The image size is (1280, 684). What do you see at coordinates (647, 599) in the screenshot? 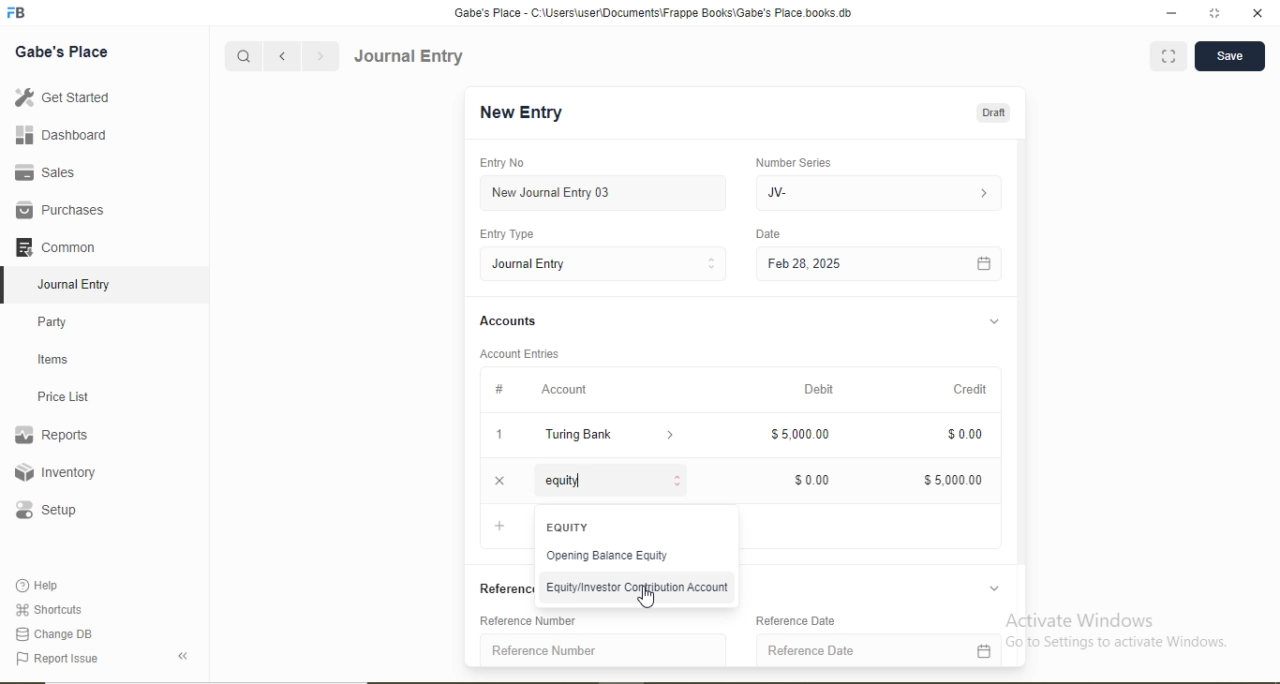
I see `Cursor` at bounding box center [647, 599].